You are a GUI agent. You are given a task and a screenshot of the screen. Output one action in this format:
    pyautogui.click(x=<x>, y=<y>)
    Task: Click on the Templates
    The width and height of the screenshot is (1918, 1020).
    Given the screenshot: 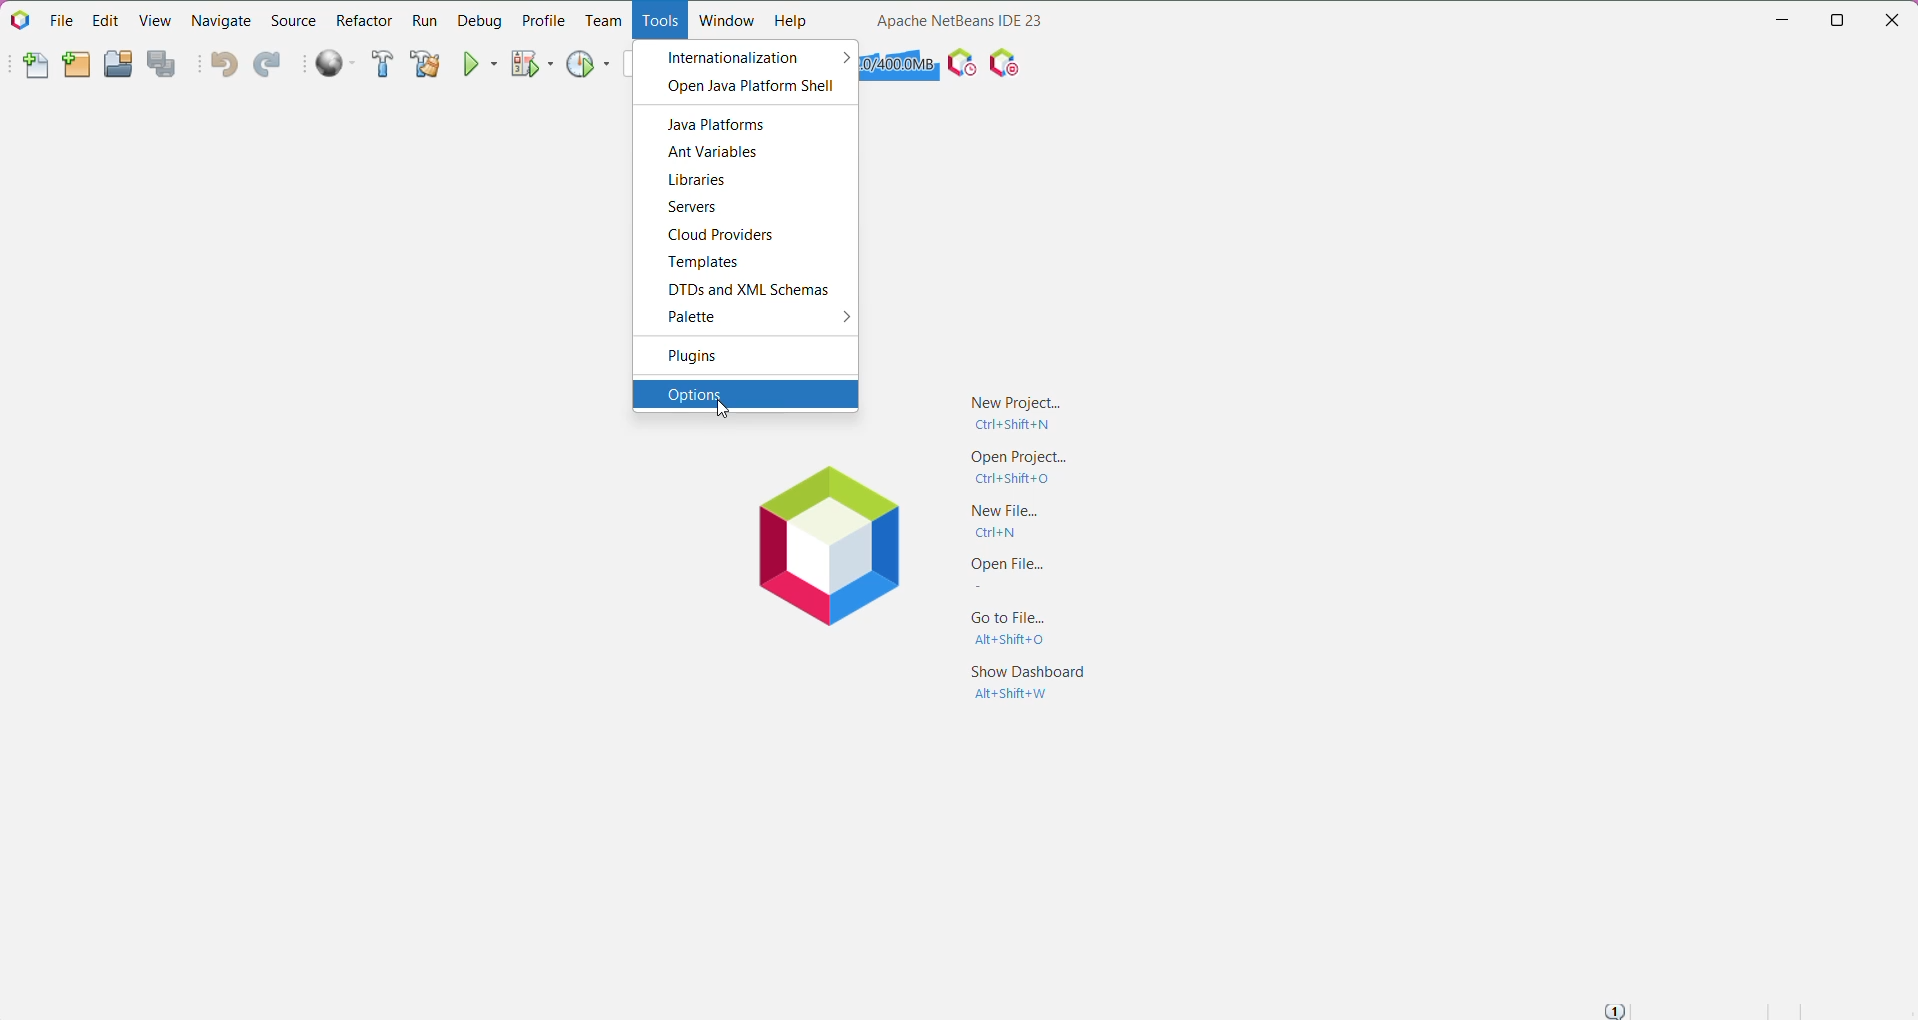 What is the action you would take?
    pyautogui.click(x=702, y=264)
    